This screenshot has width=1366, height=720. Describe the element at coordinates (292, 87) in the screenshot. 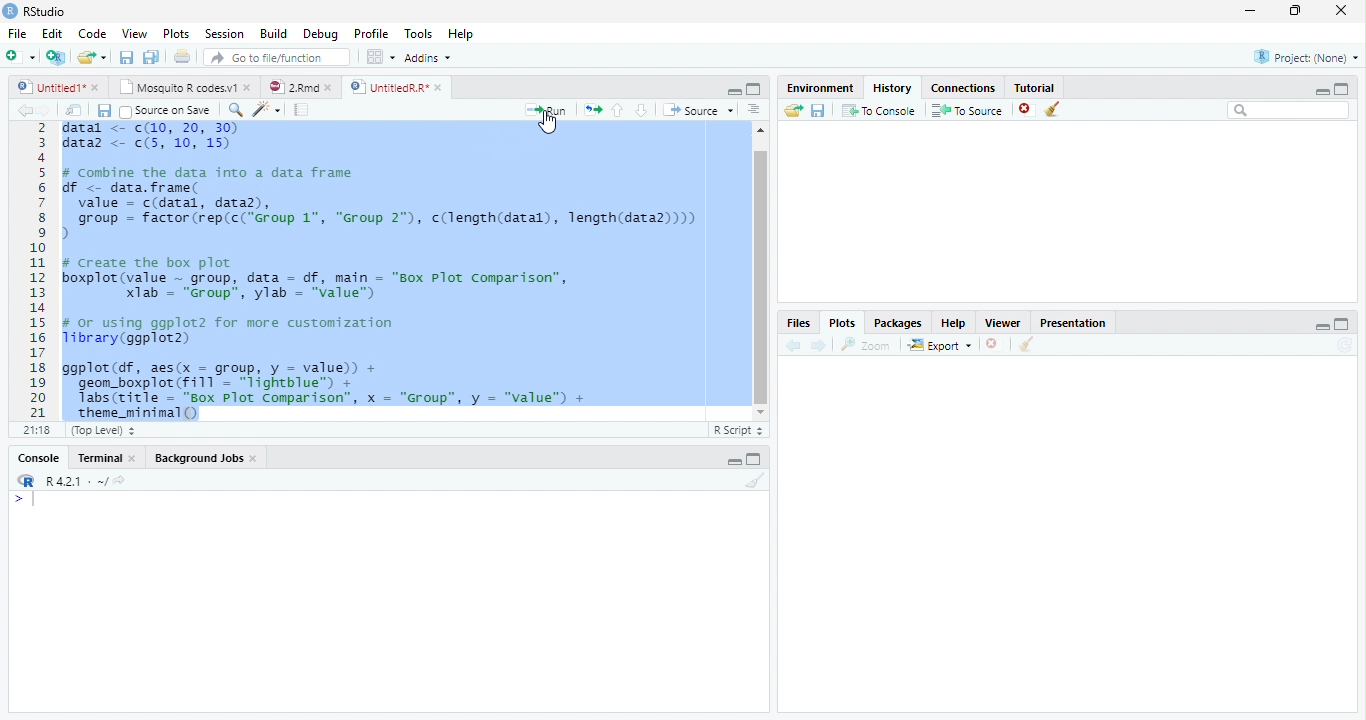

I see `2.Rmd` at that location.